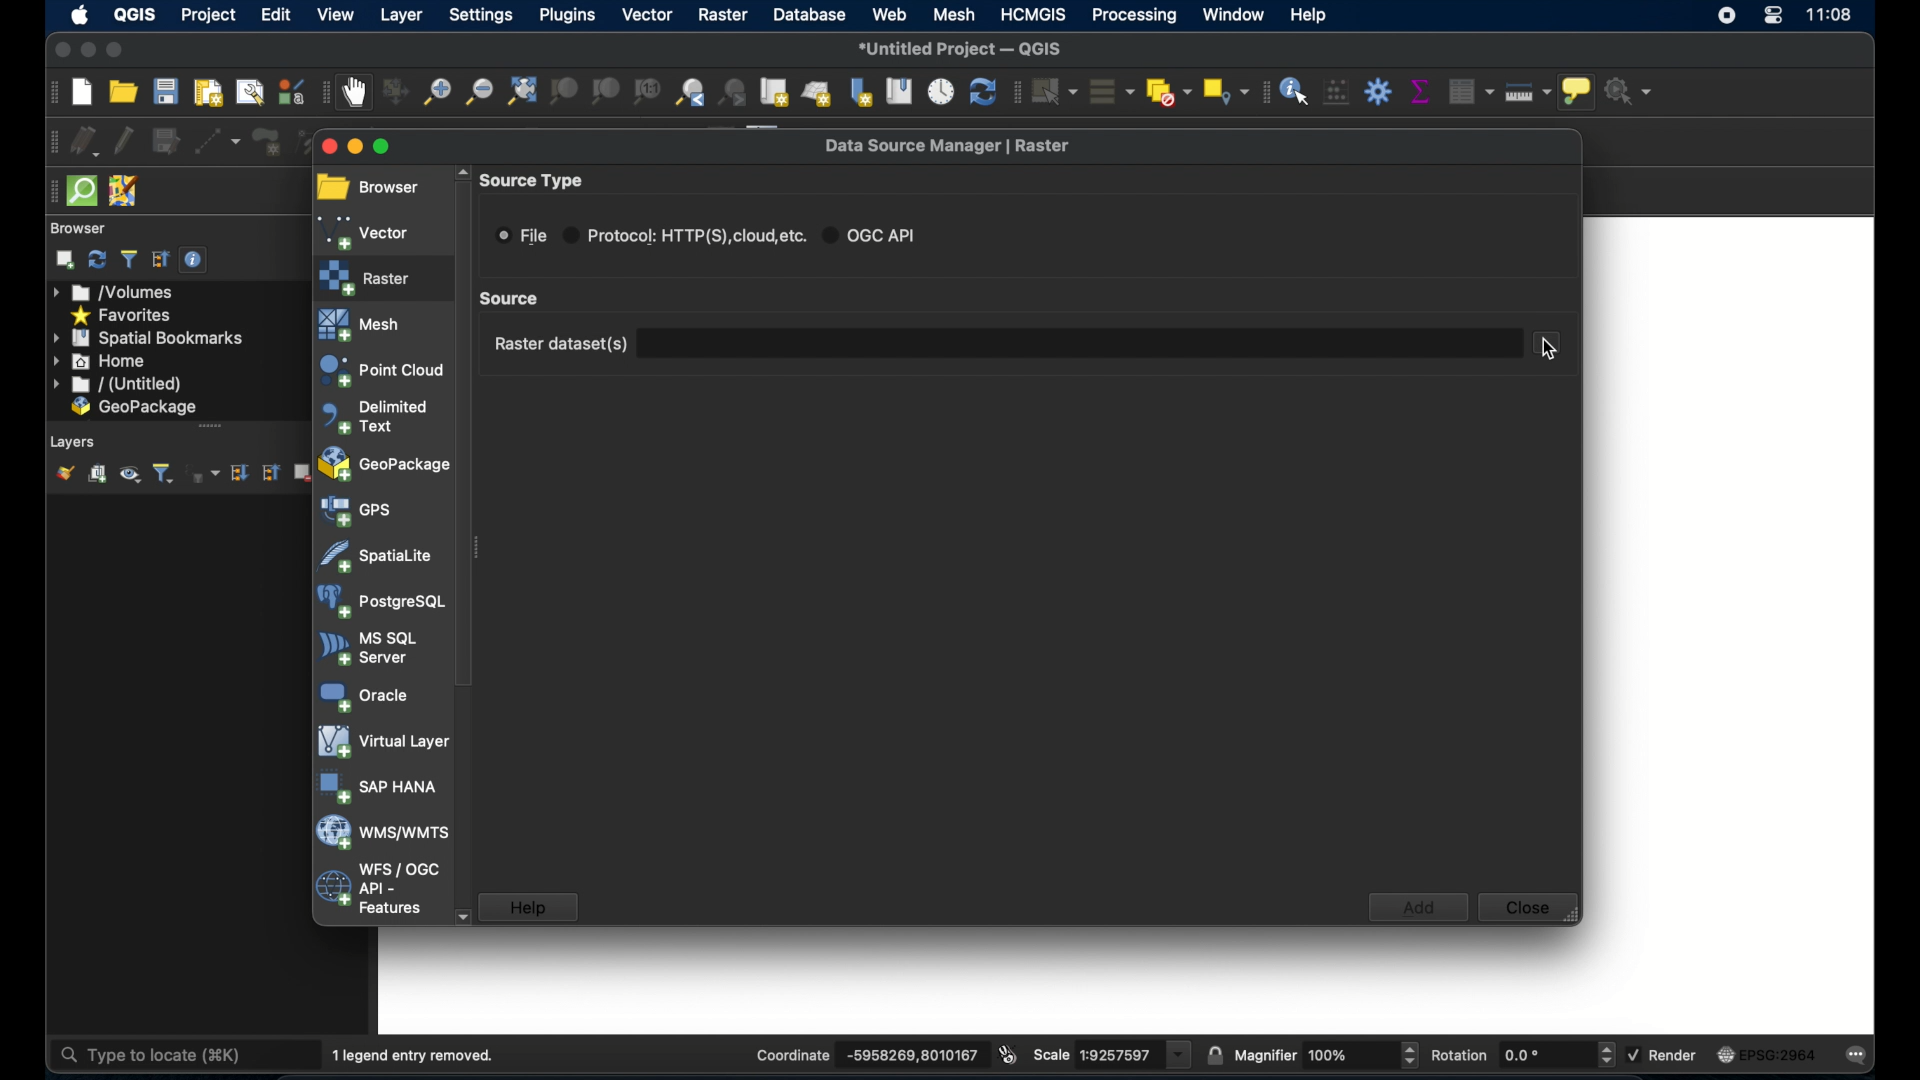 This screenshot has height=1080, width=1920. Describe the element at coordinates (1265, 1054) in the screenshot. I see `magnifier` at that location.